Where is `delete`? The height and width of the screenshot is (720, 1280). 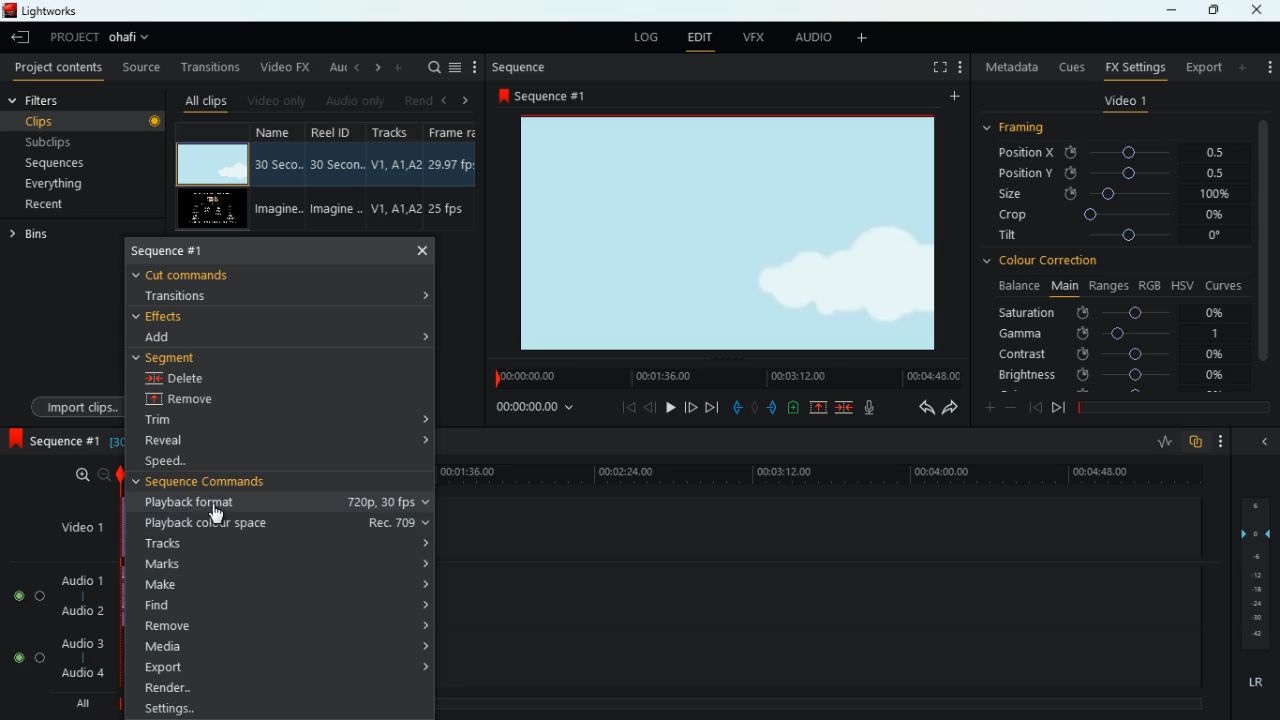 delete is located at coordinates (186, 379).